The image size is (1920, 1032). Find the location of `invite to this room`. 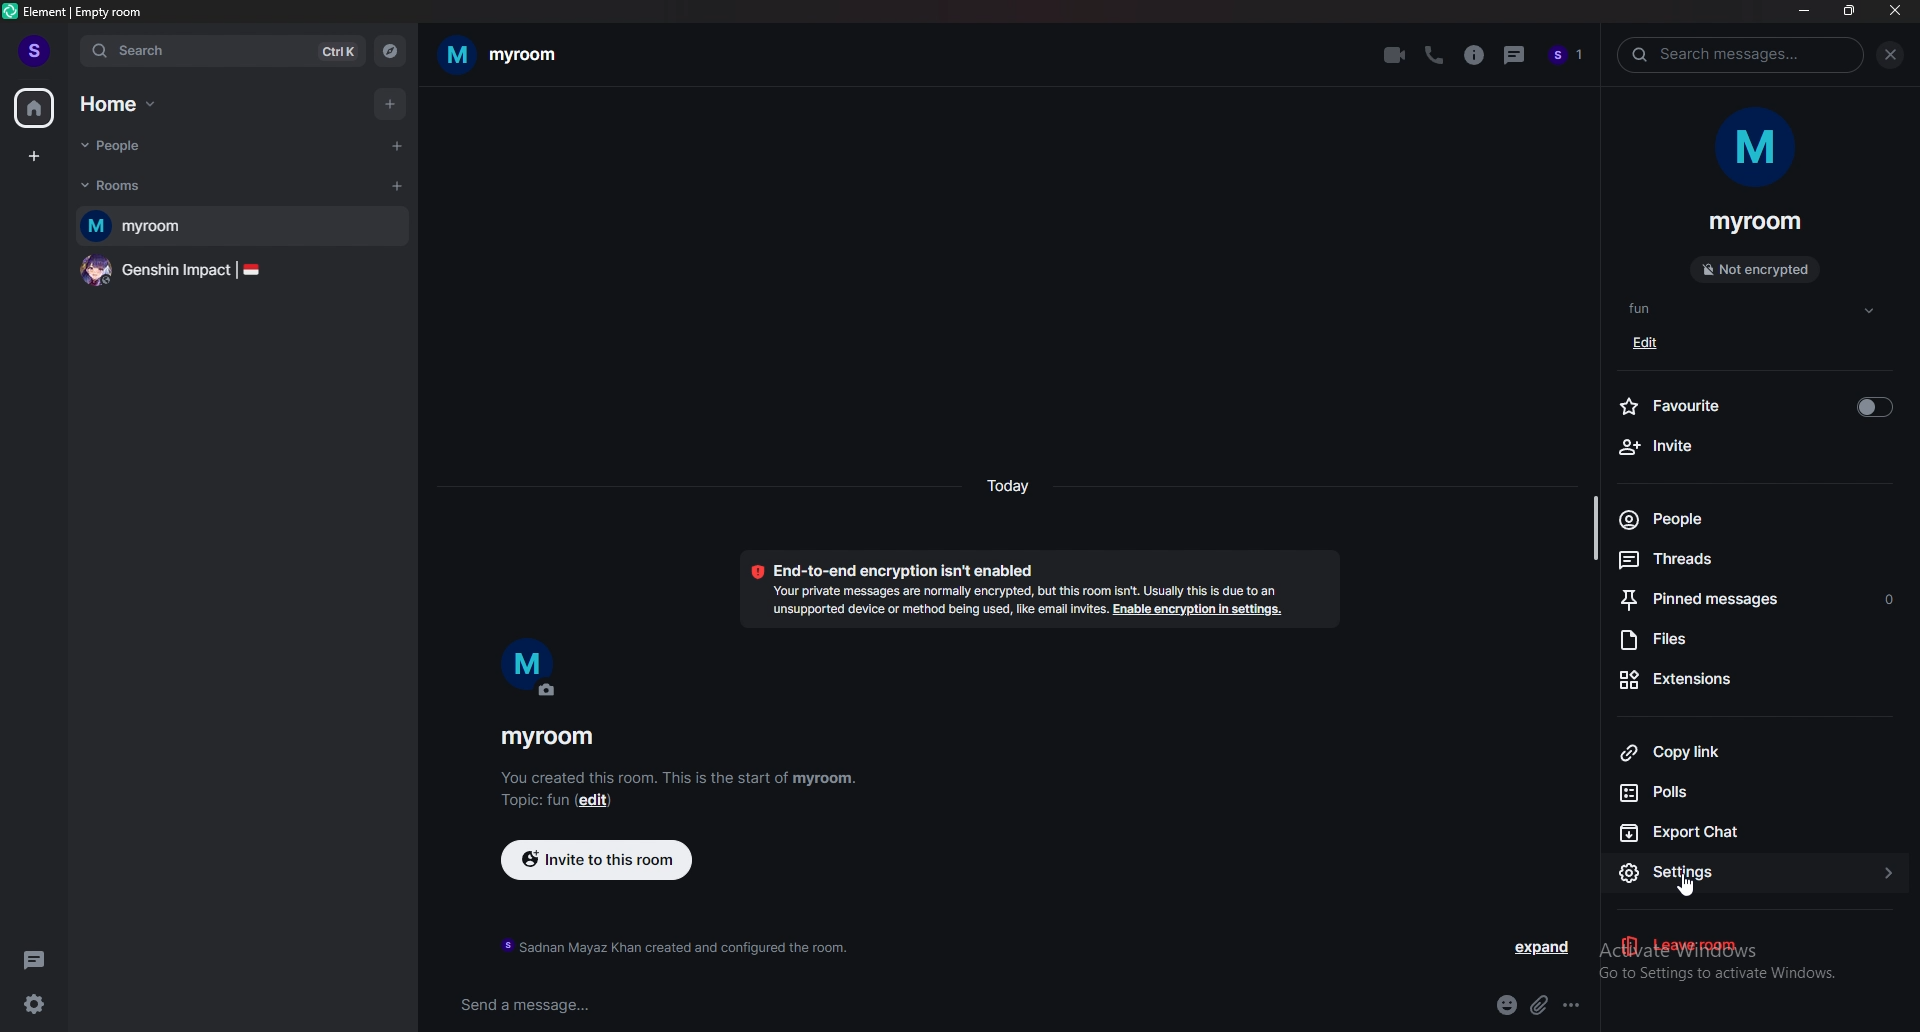

invite to this room is located at coordinates (595, 858).